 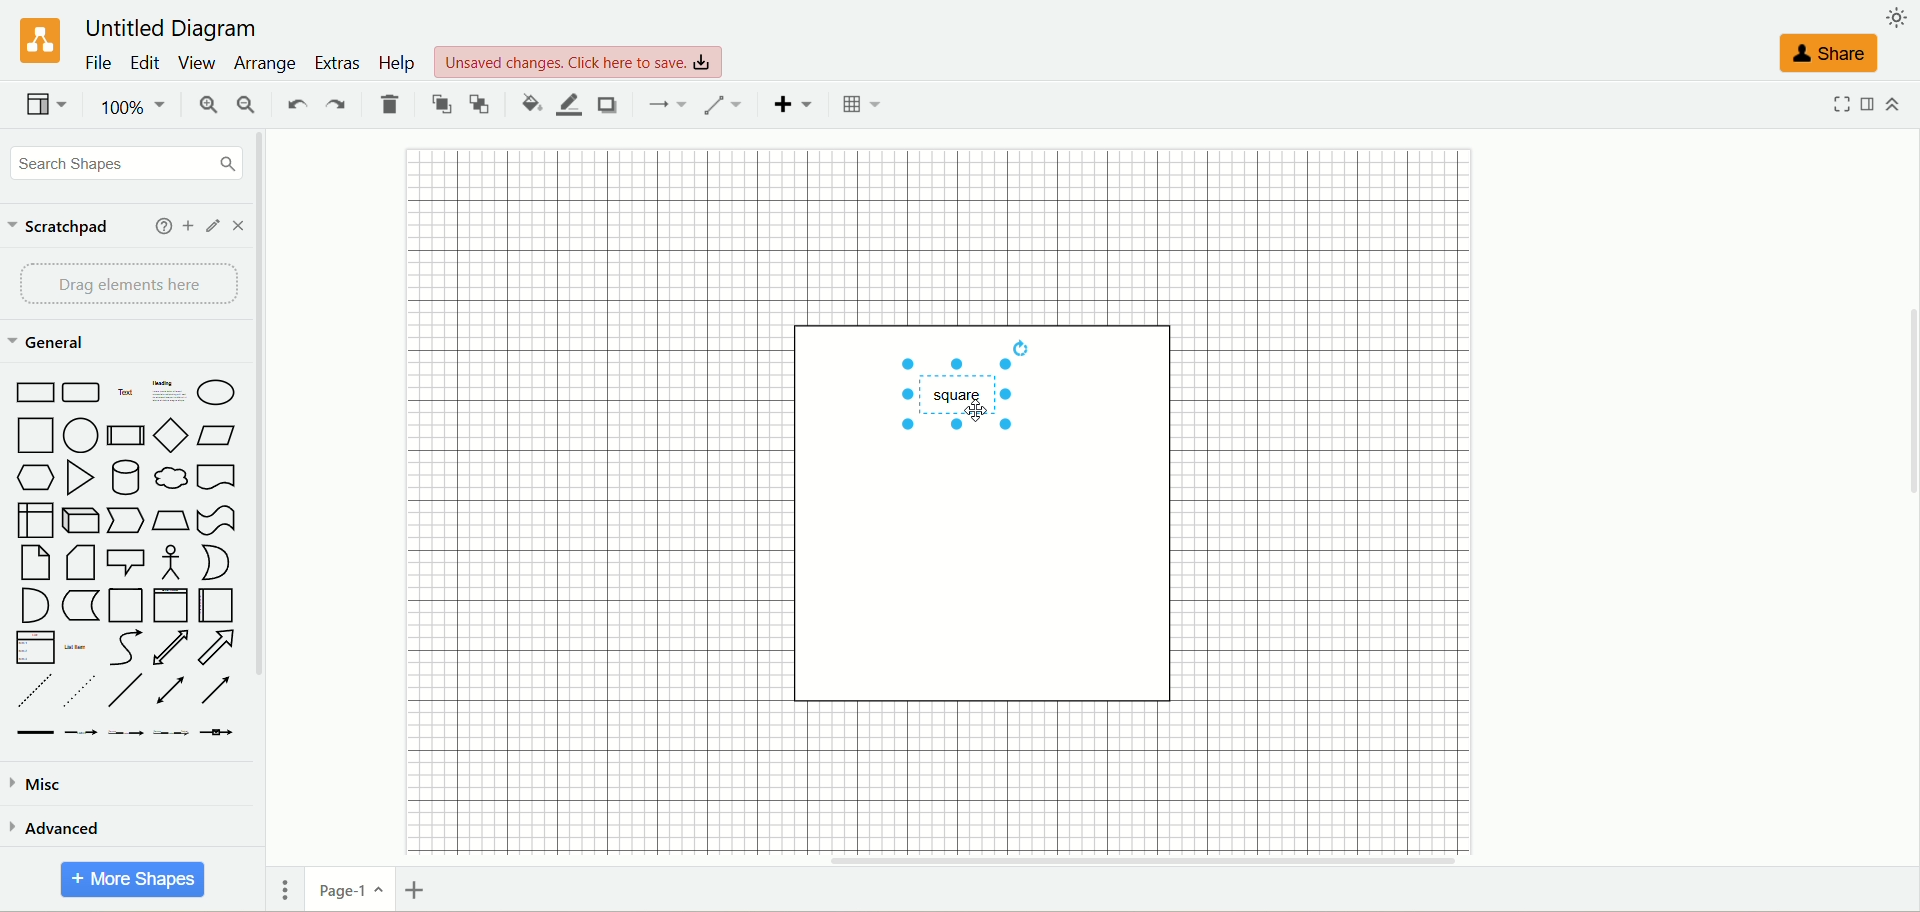 I want to click on appearance, so click(x=1895, y=18).